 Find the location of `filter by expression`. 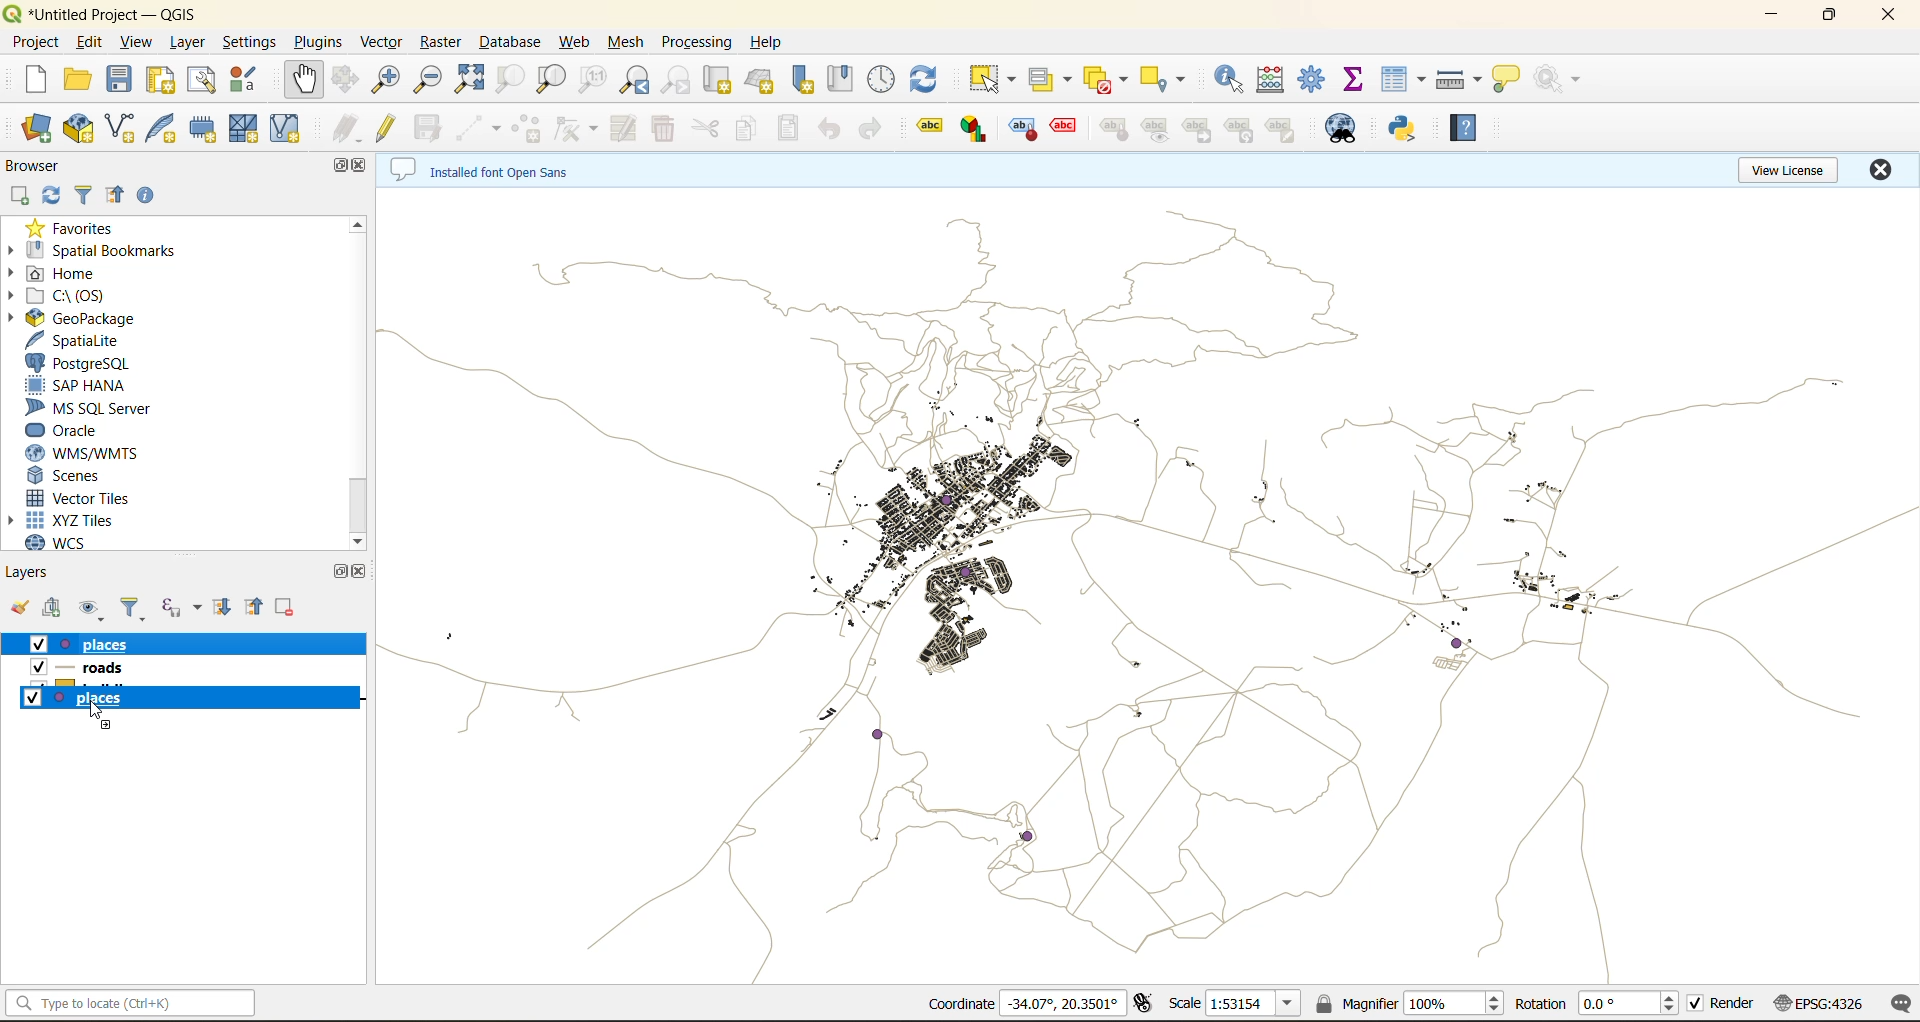

filter by expression is located at coordinates (180, 608).